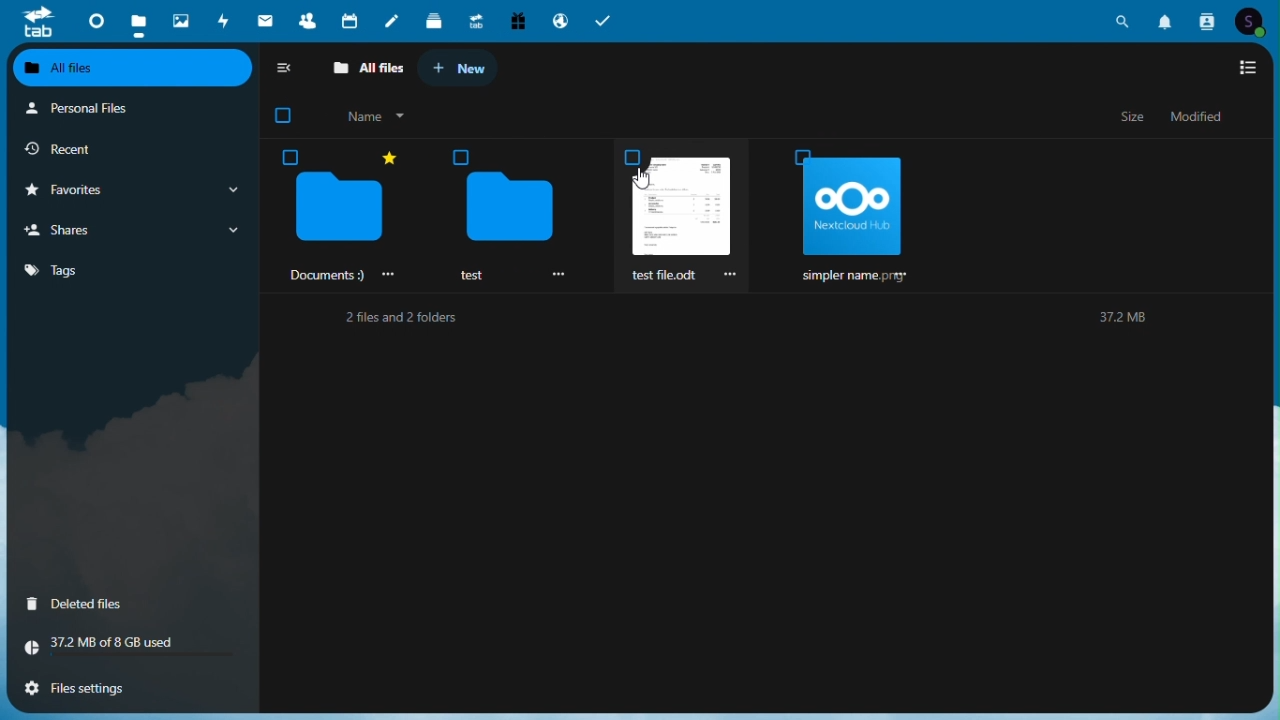  What do you see at coordinates (130, 192) in the screenshot?
I see `Favourite` at bounding box center [130, 192].